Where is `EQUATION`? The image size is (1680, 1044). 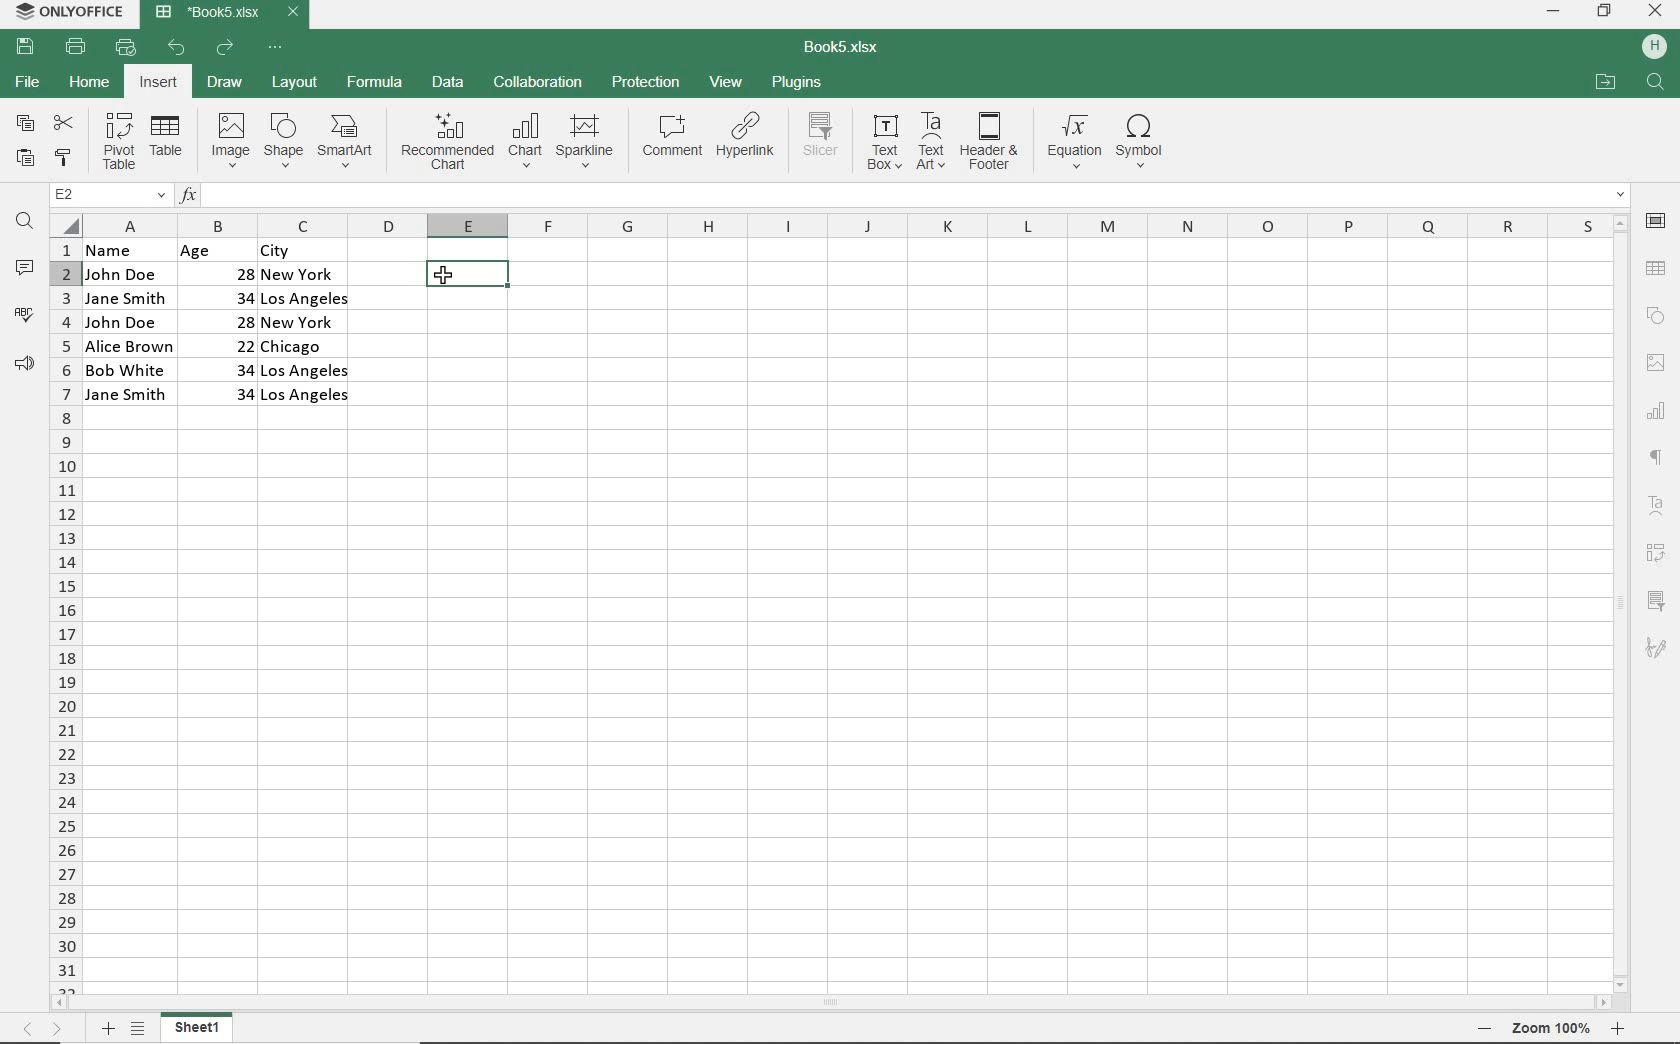
EQUATION is located at coordinates (1073, 141).